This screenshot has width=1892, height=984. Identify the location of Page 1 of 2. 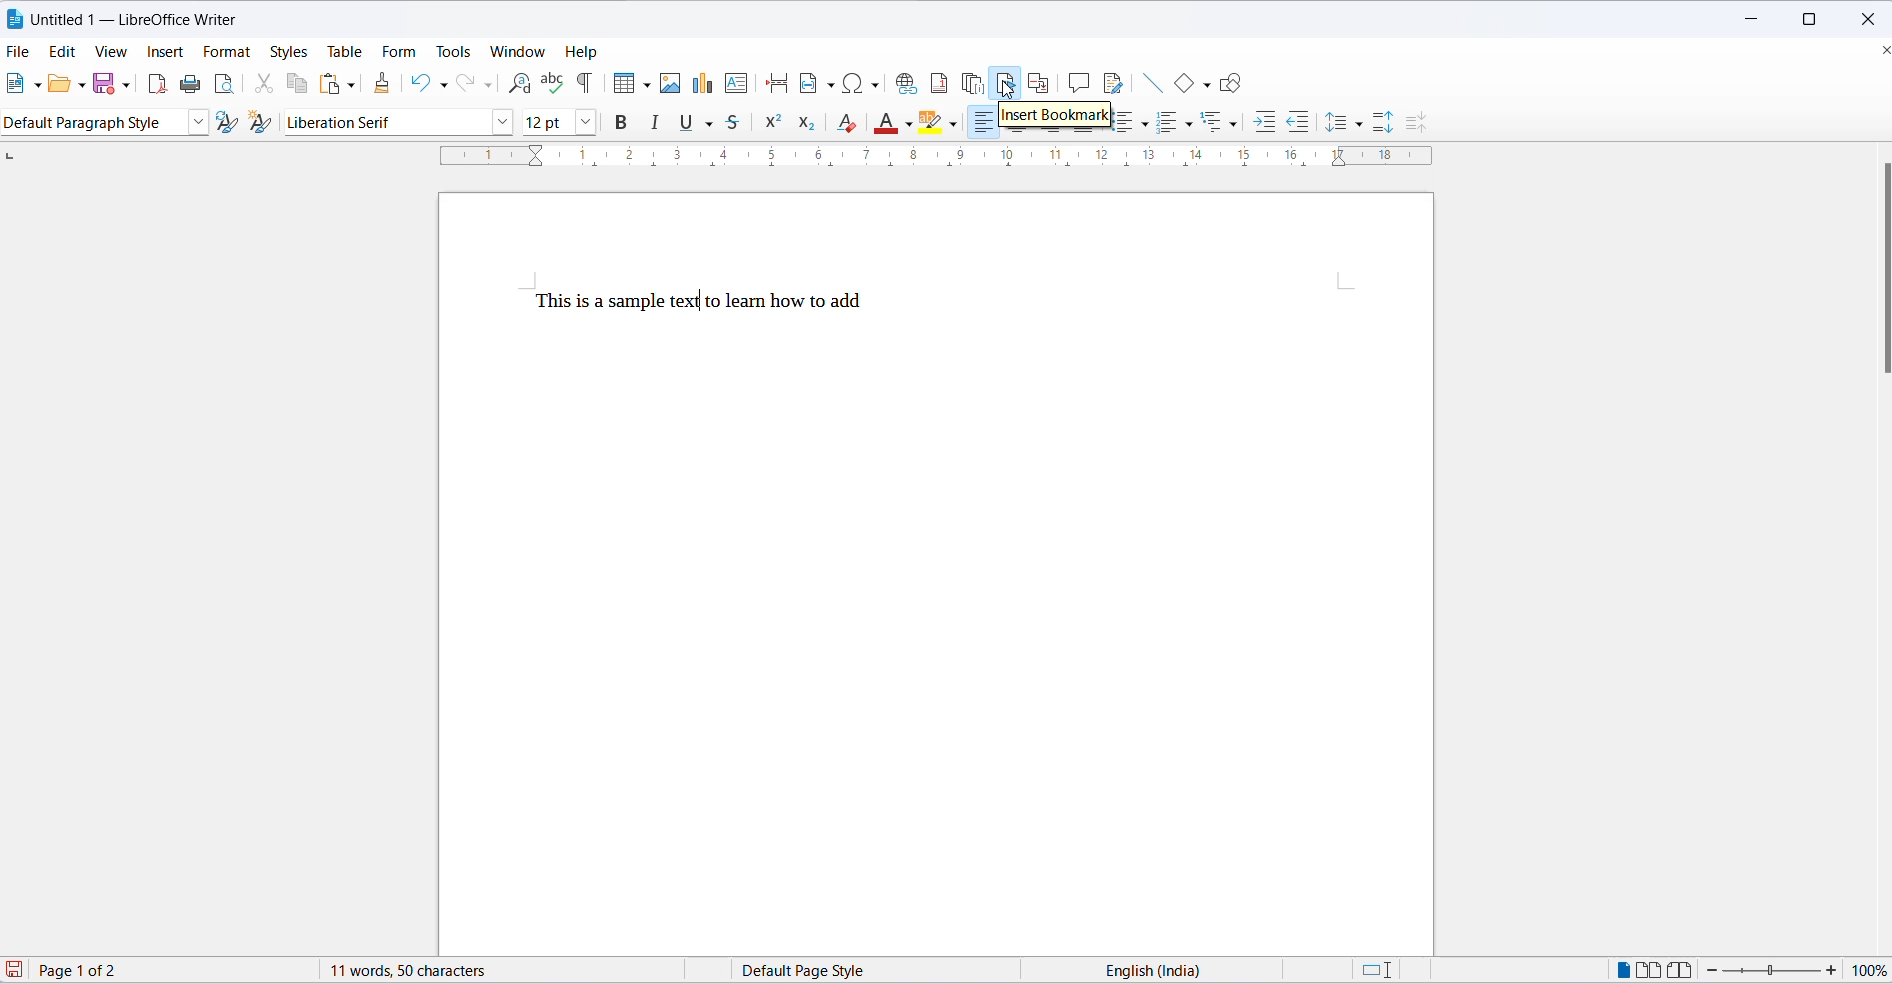
(104, 969).